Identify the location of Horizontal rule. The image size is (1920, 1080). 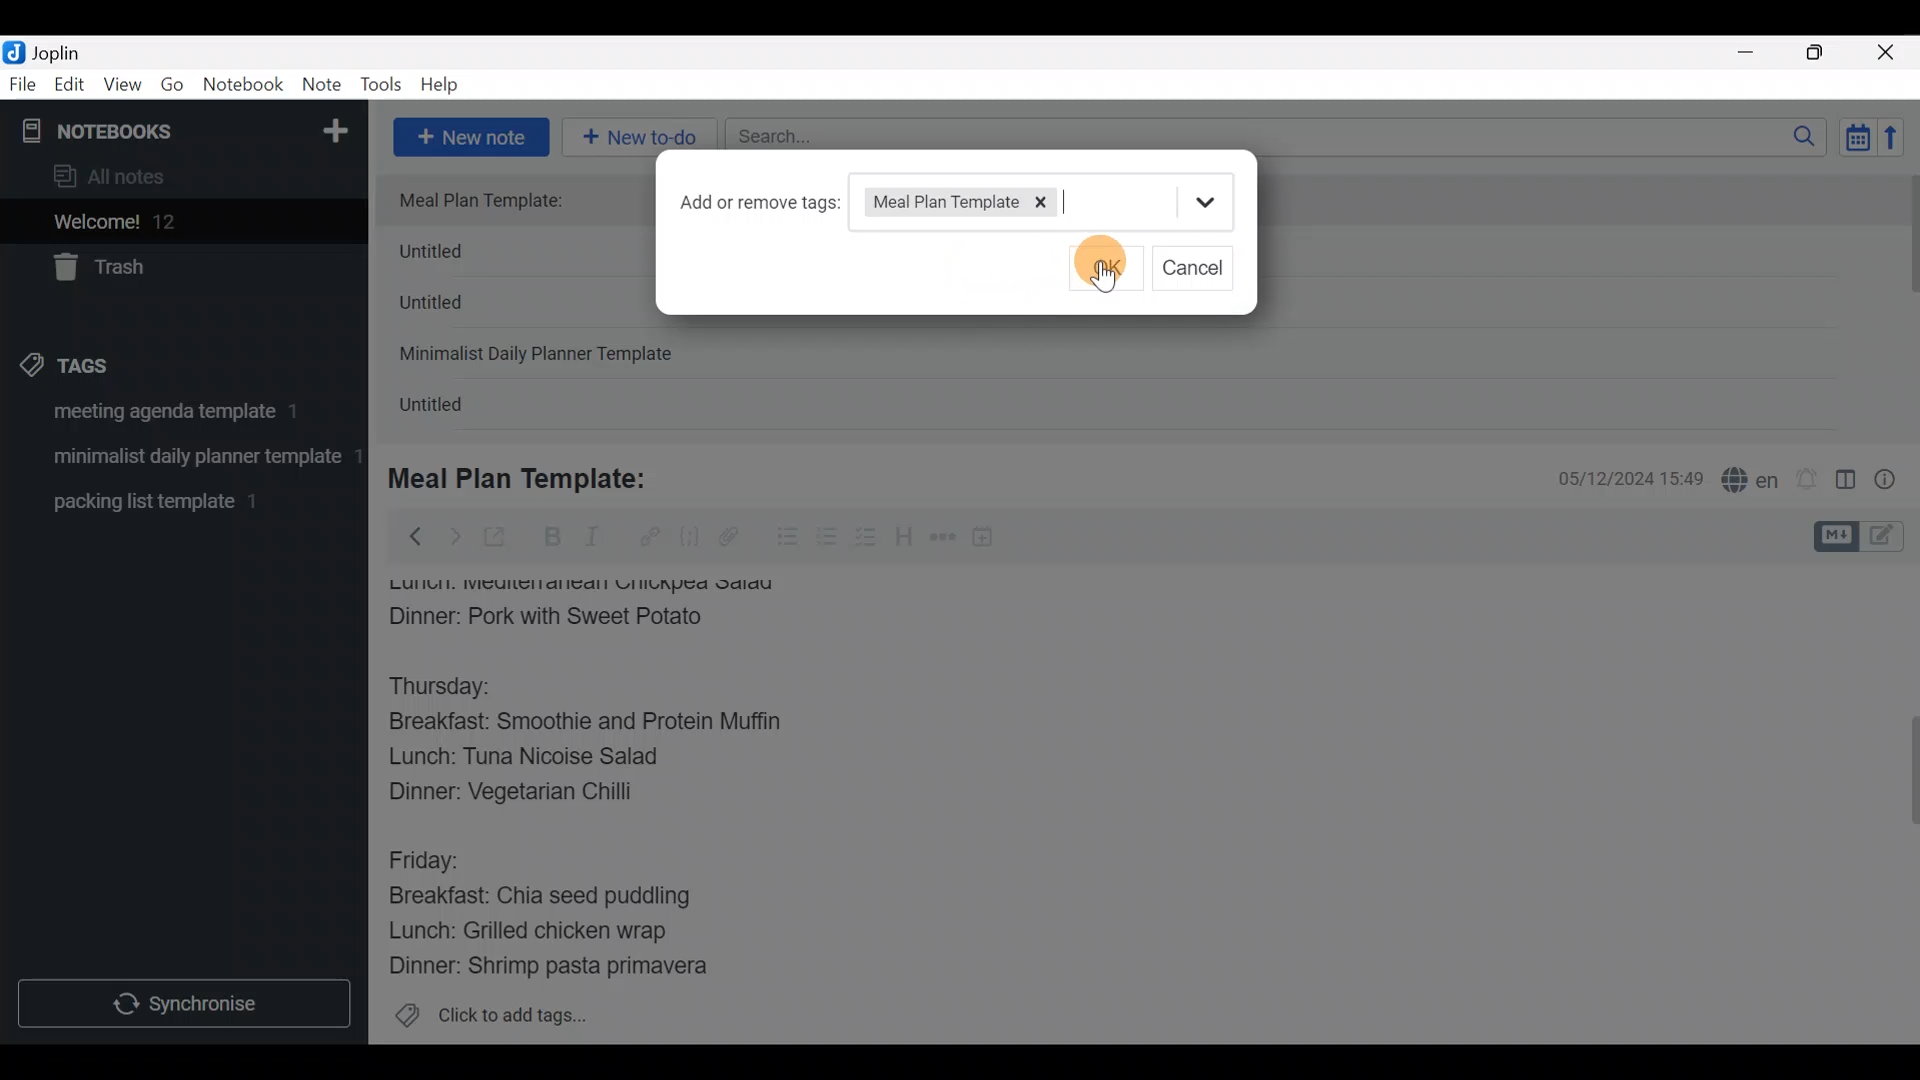
(943, 539).